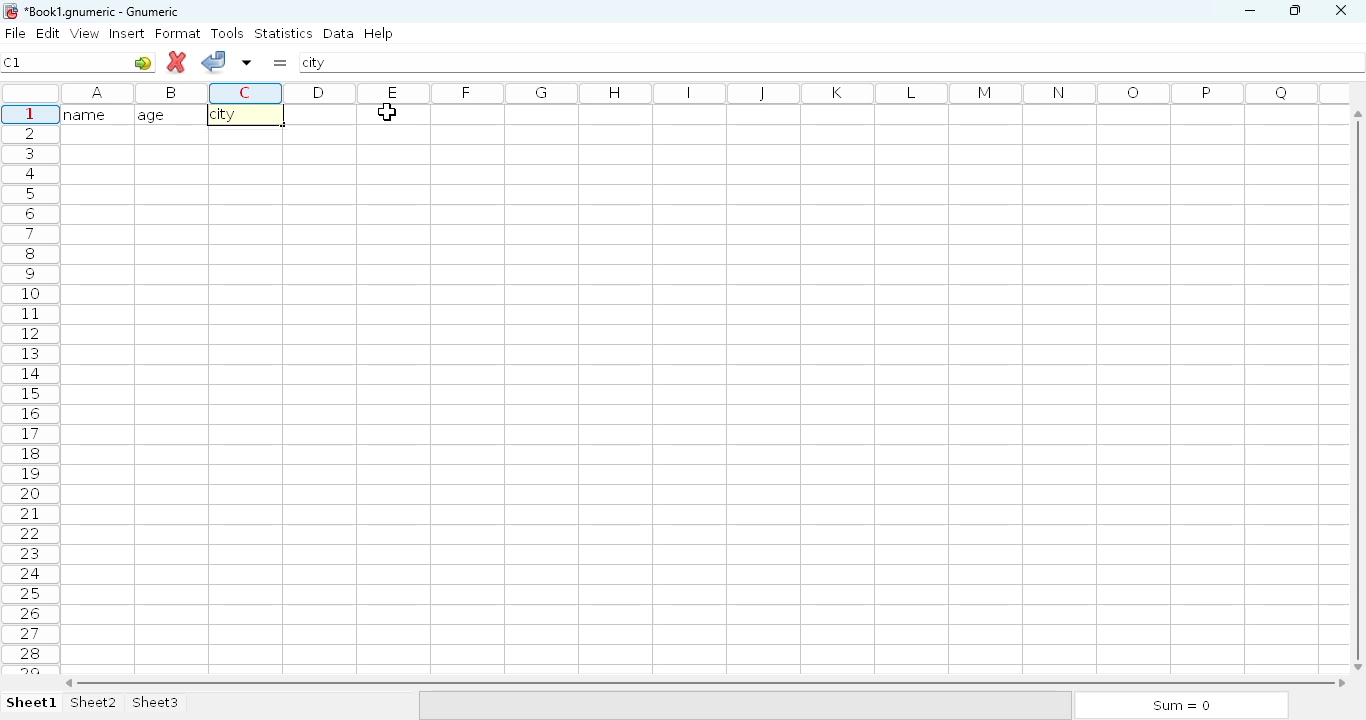  Describe the element at coordinates (49, 33) in the screenshot. I see `edit` at that location.